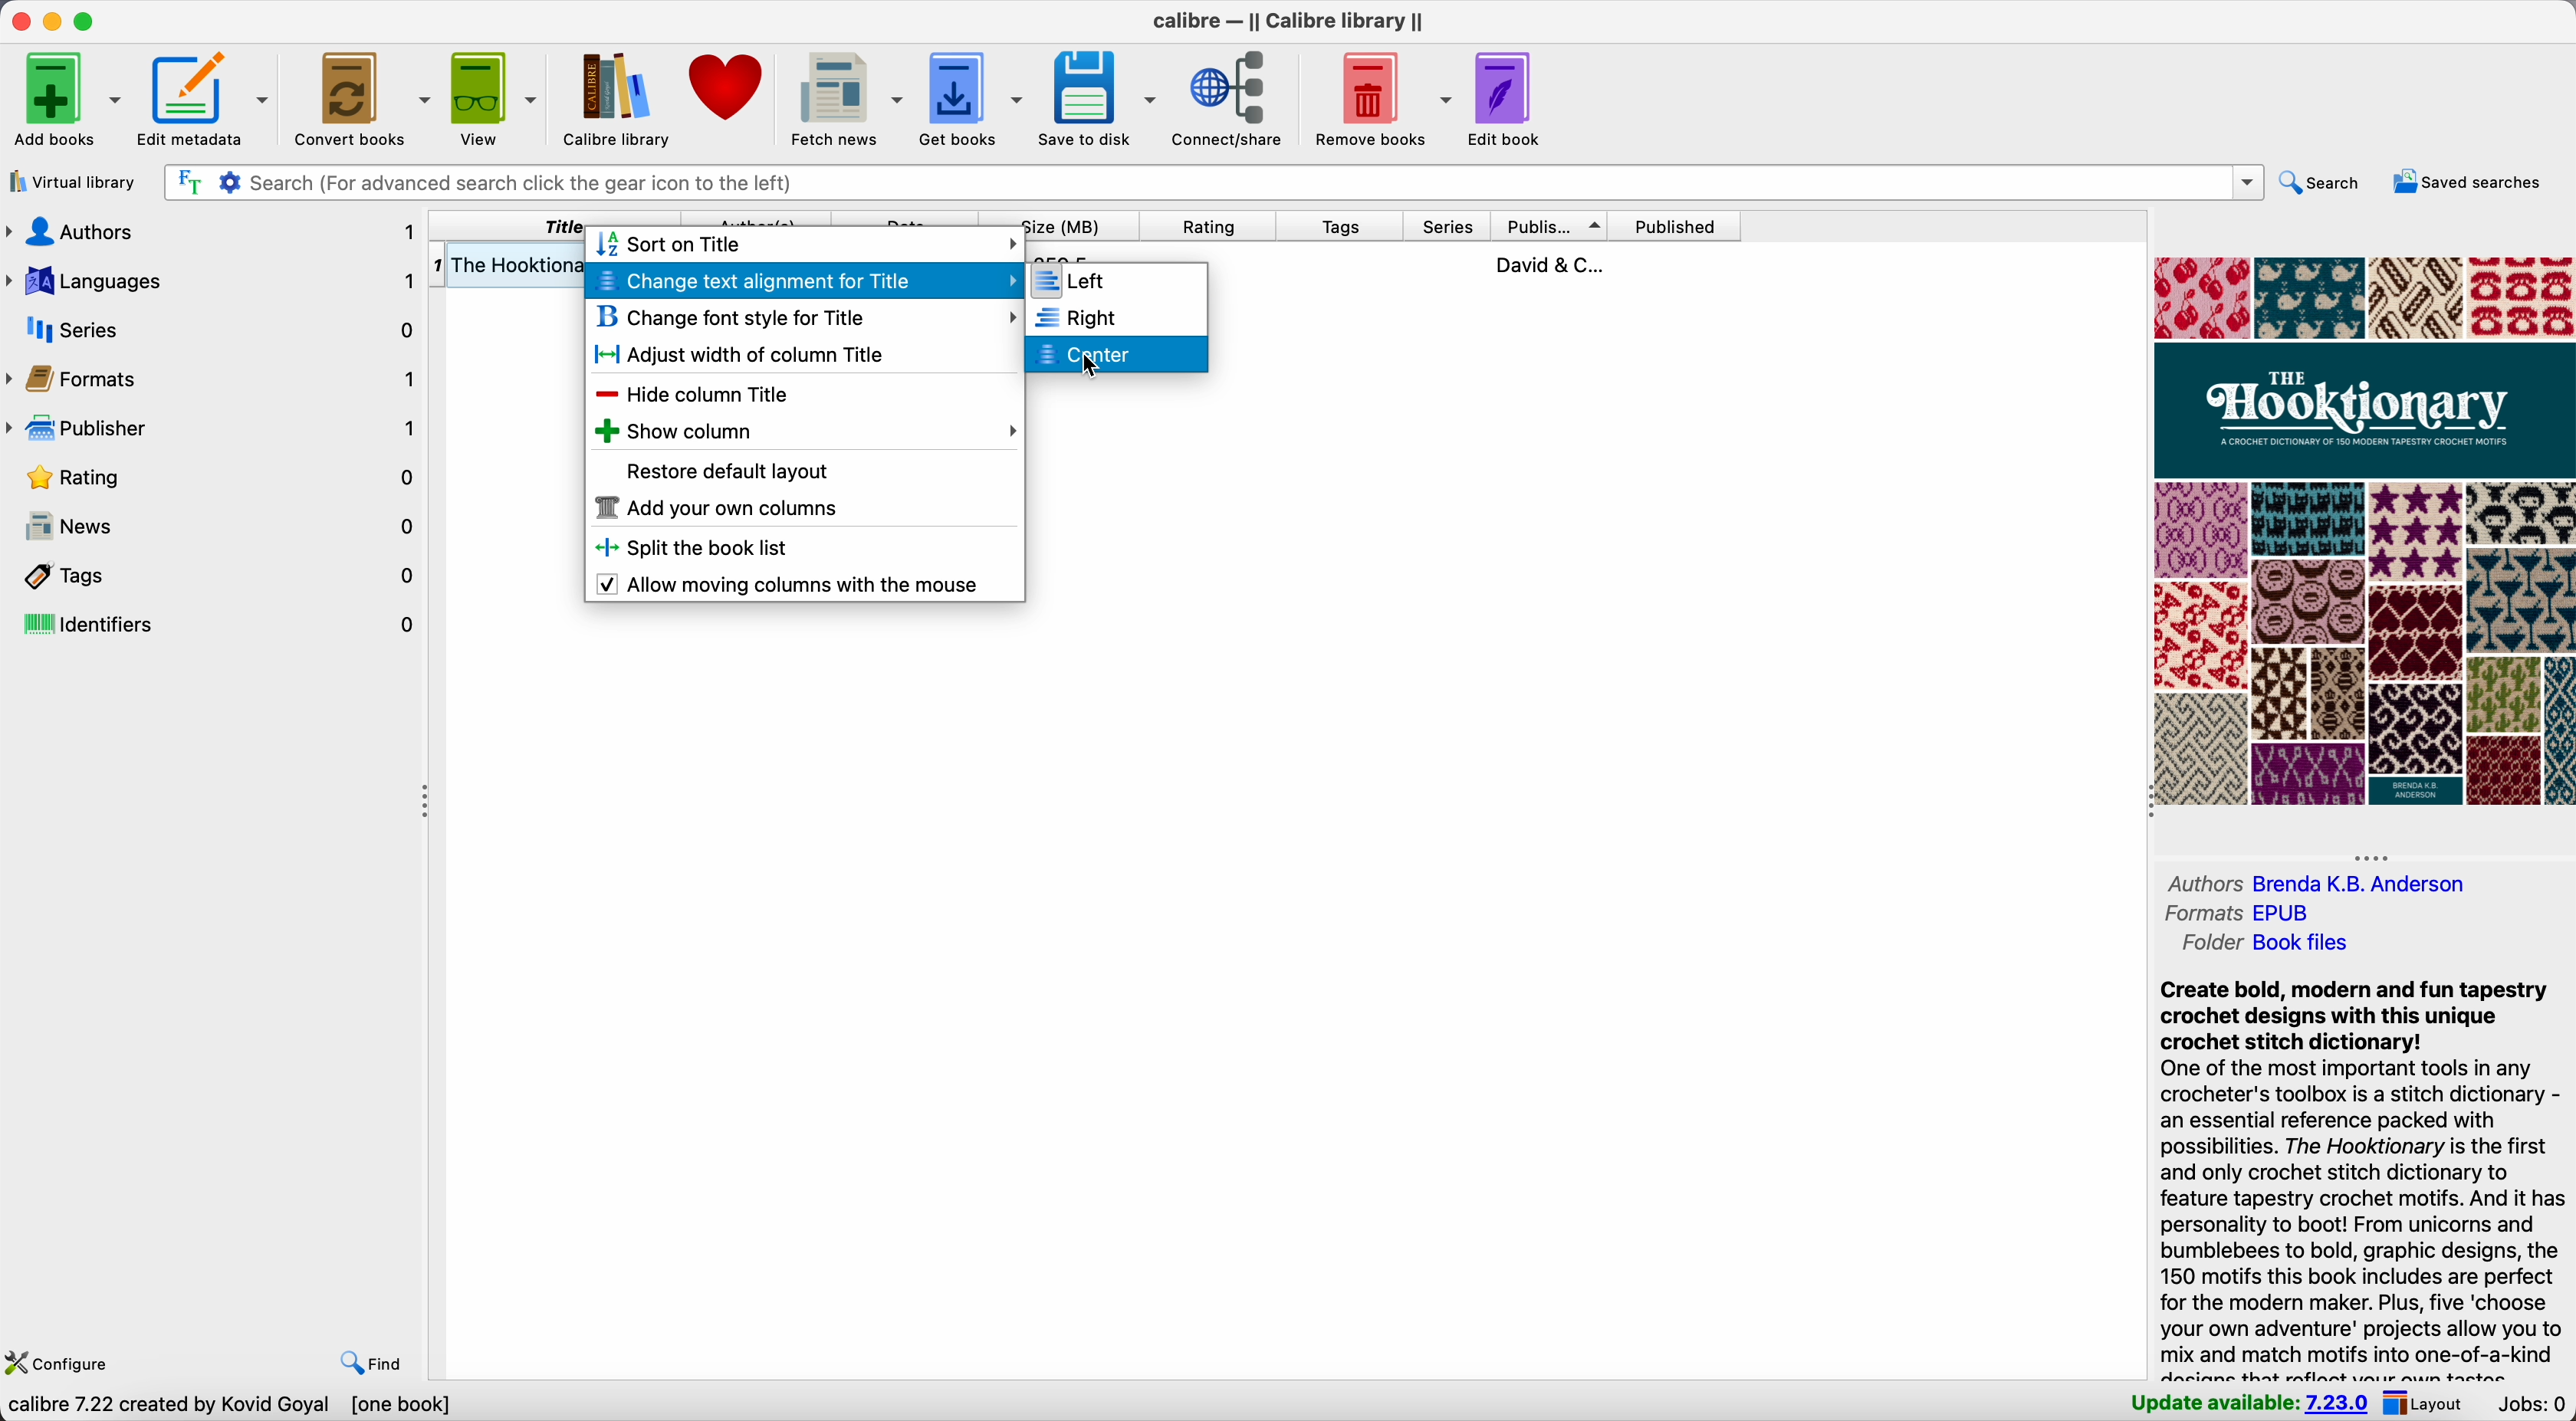 The width and height of the screenshot is (2576, 1421). I want to click on Cursor, so click(1091, 368).